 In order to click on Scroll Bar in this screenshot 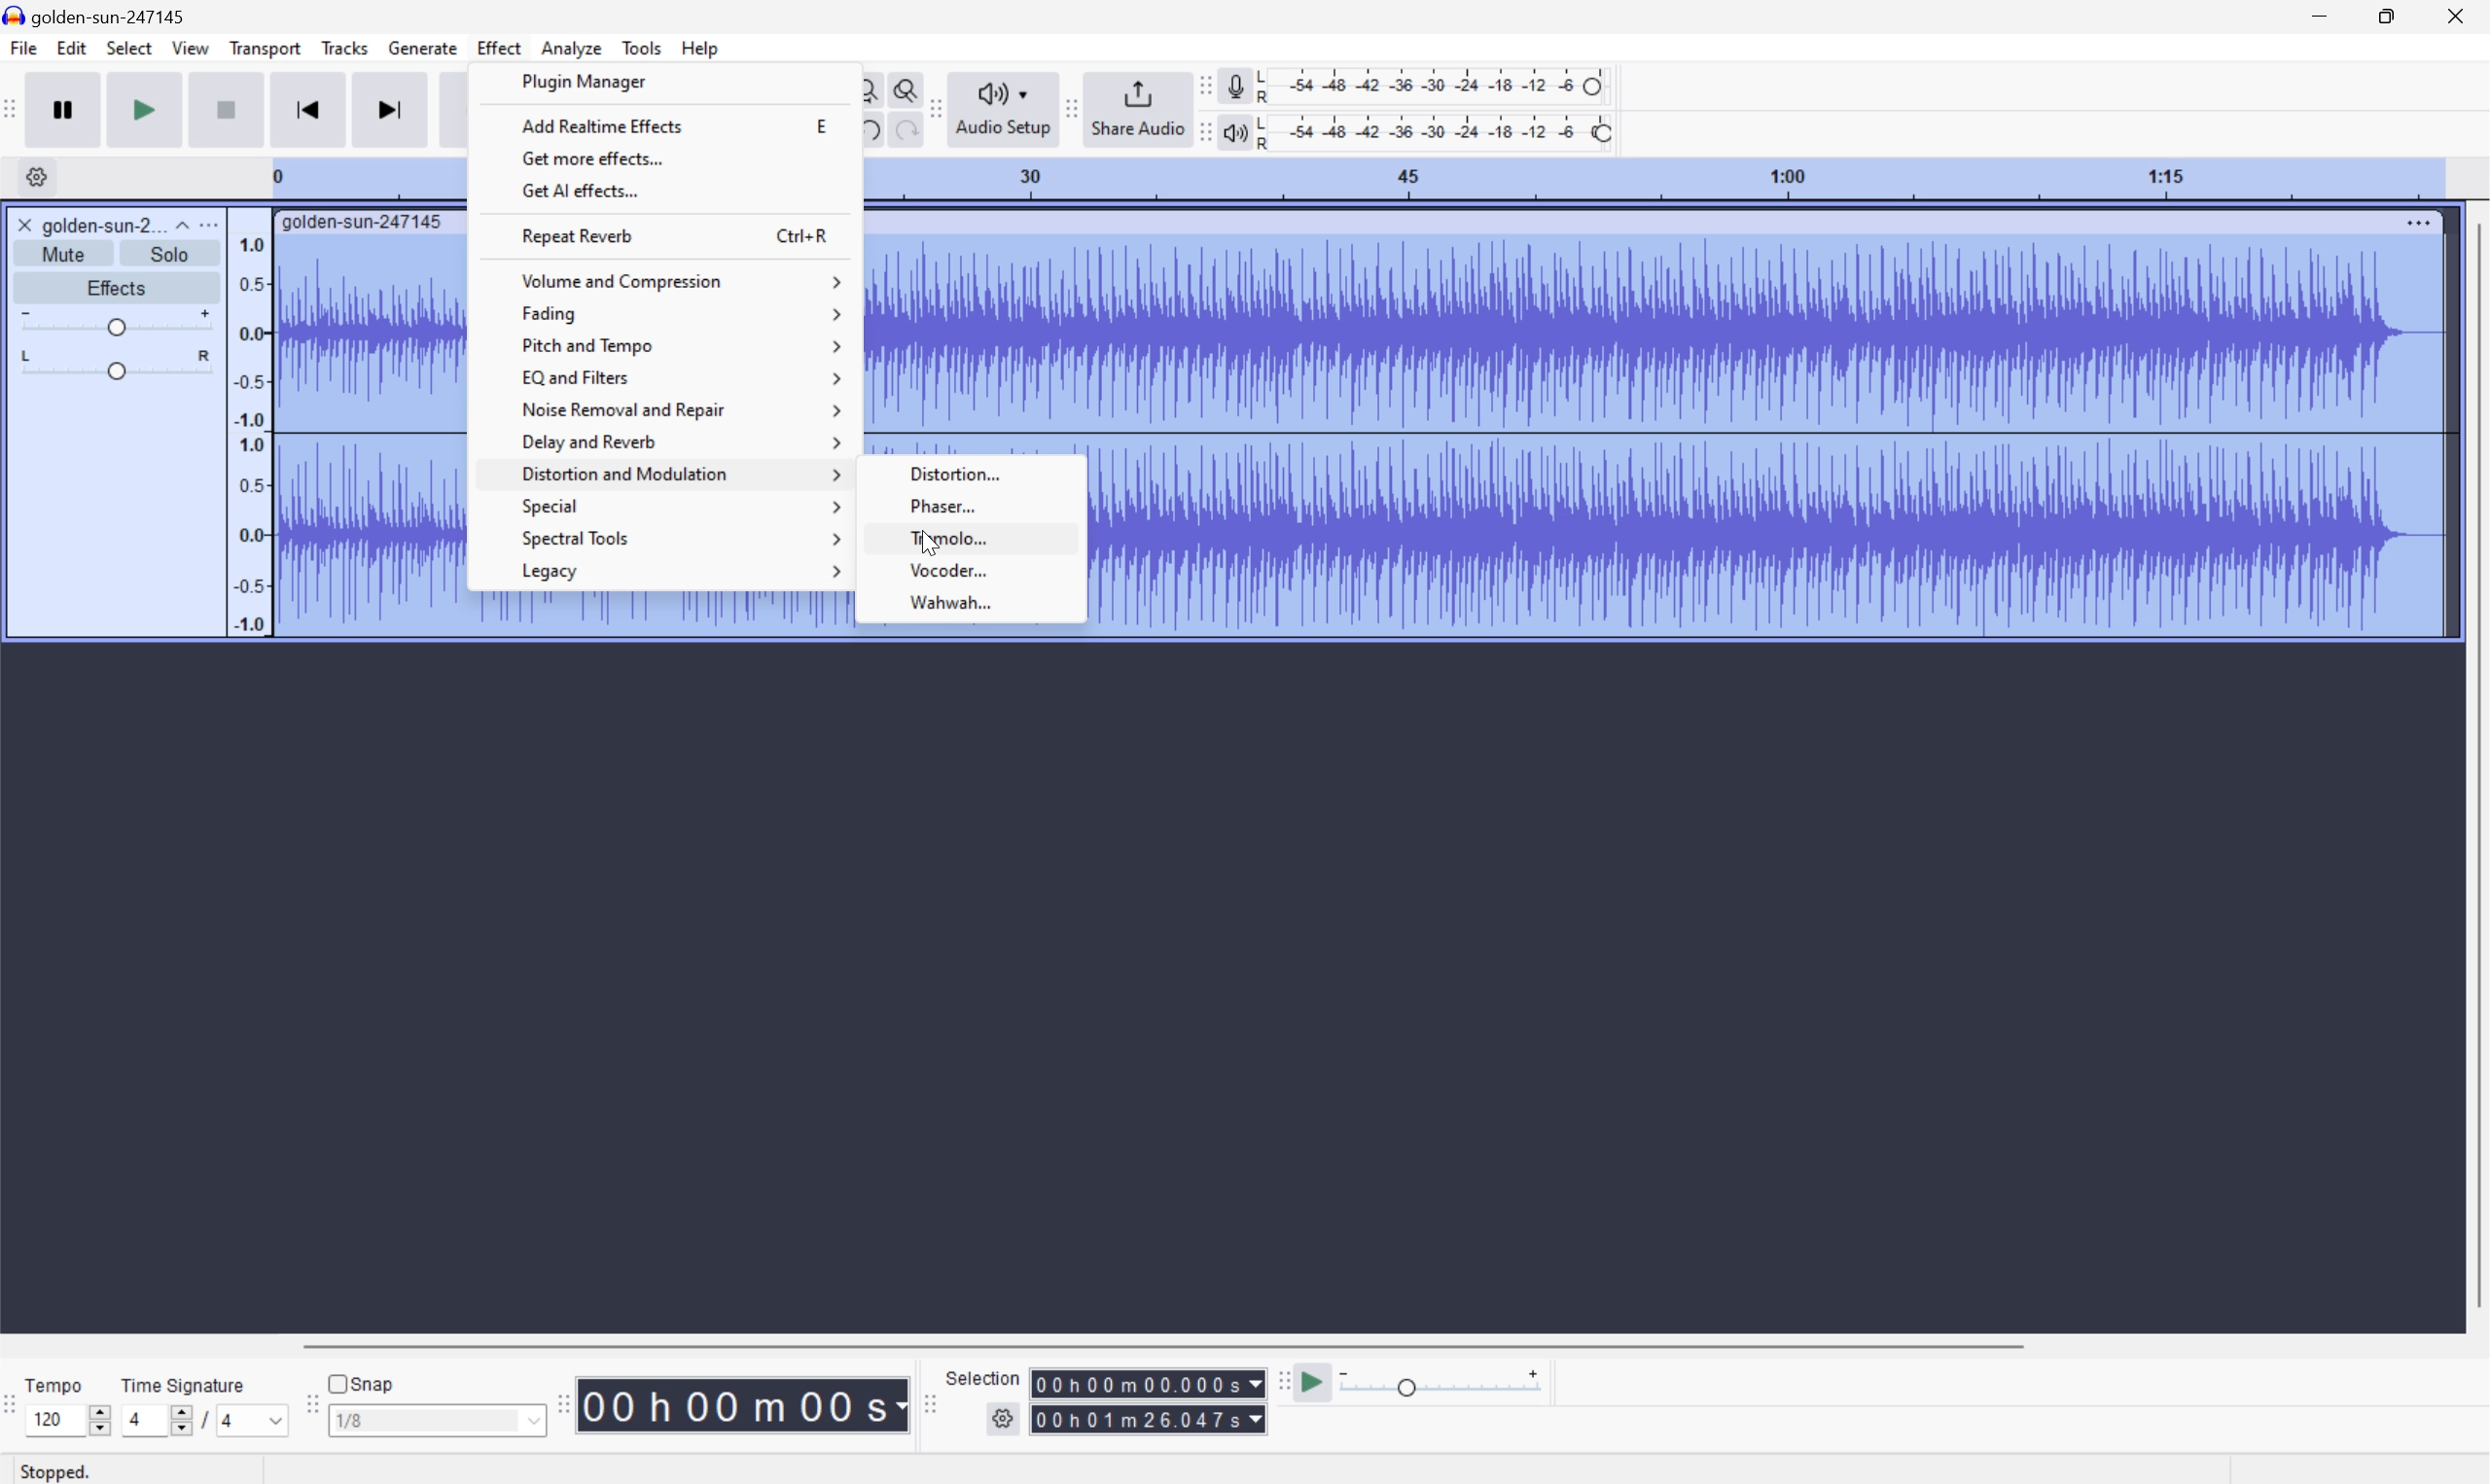, I will do `click(2474, 763)`.